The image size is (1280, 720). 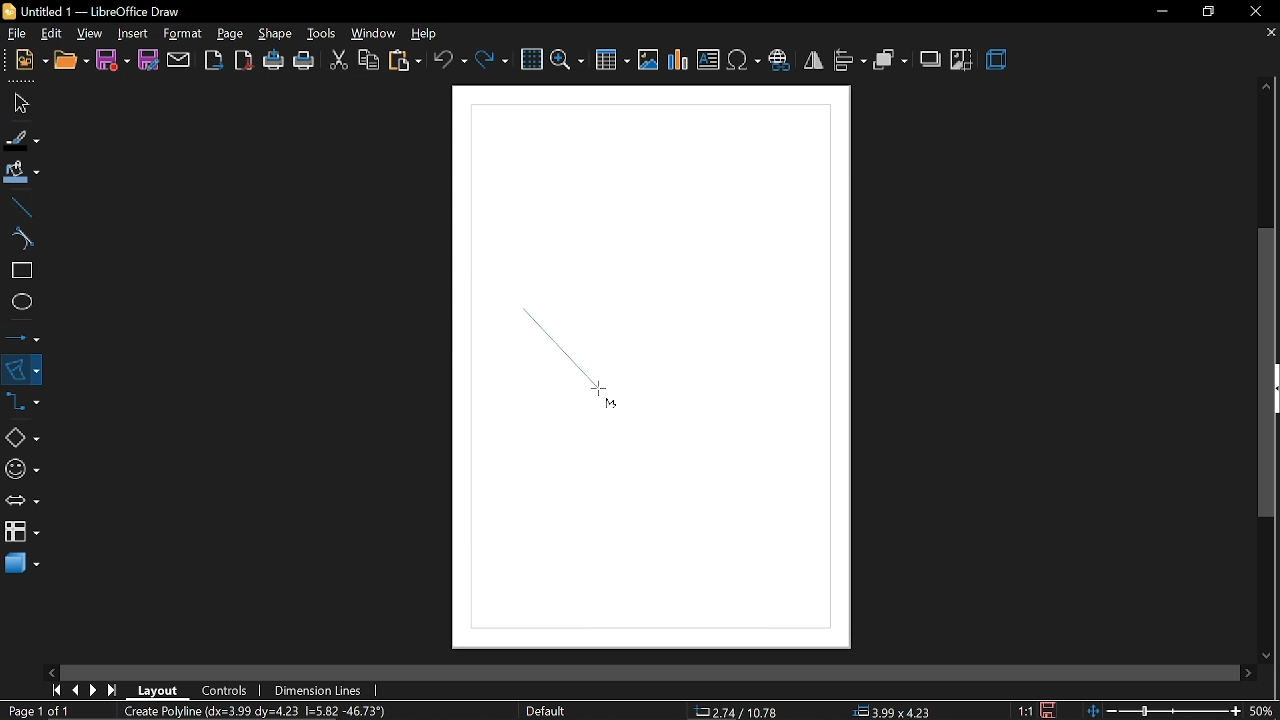 What do you see at coordinates (20, 138) in the screenshot?
I see `fill line` at bounding box center [20, 138].